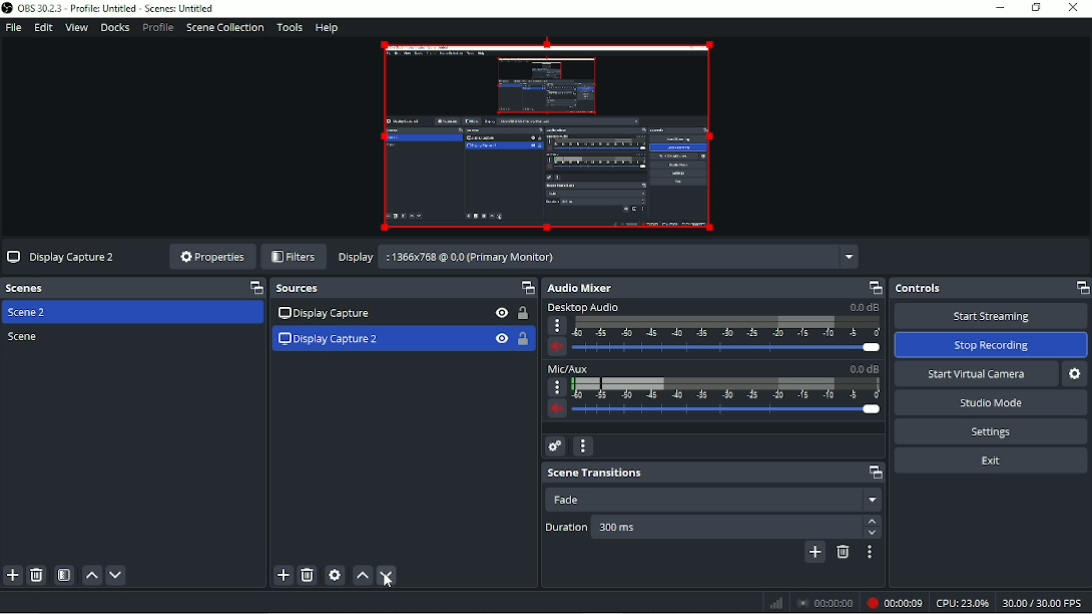 The height and width of the screenshot is (614, 1092). Describe the element at coordinates (523, 338) in the screenshot. I see `Lock` at that location.